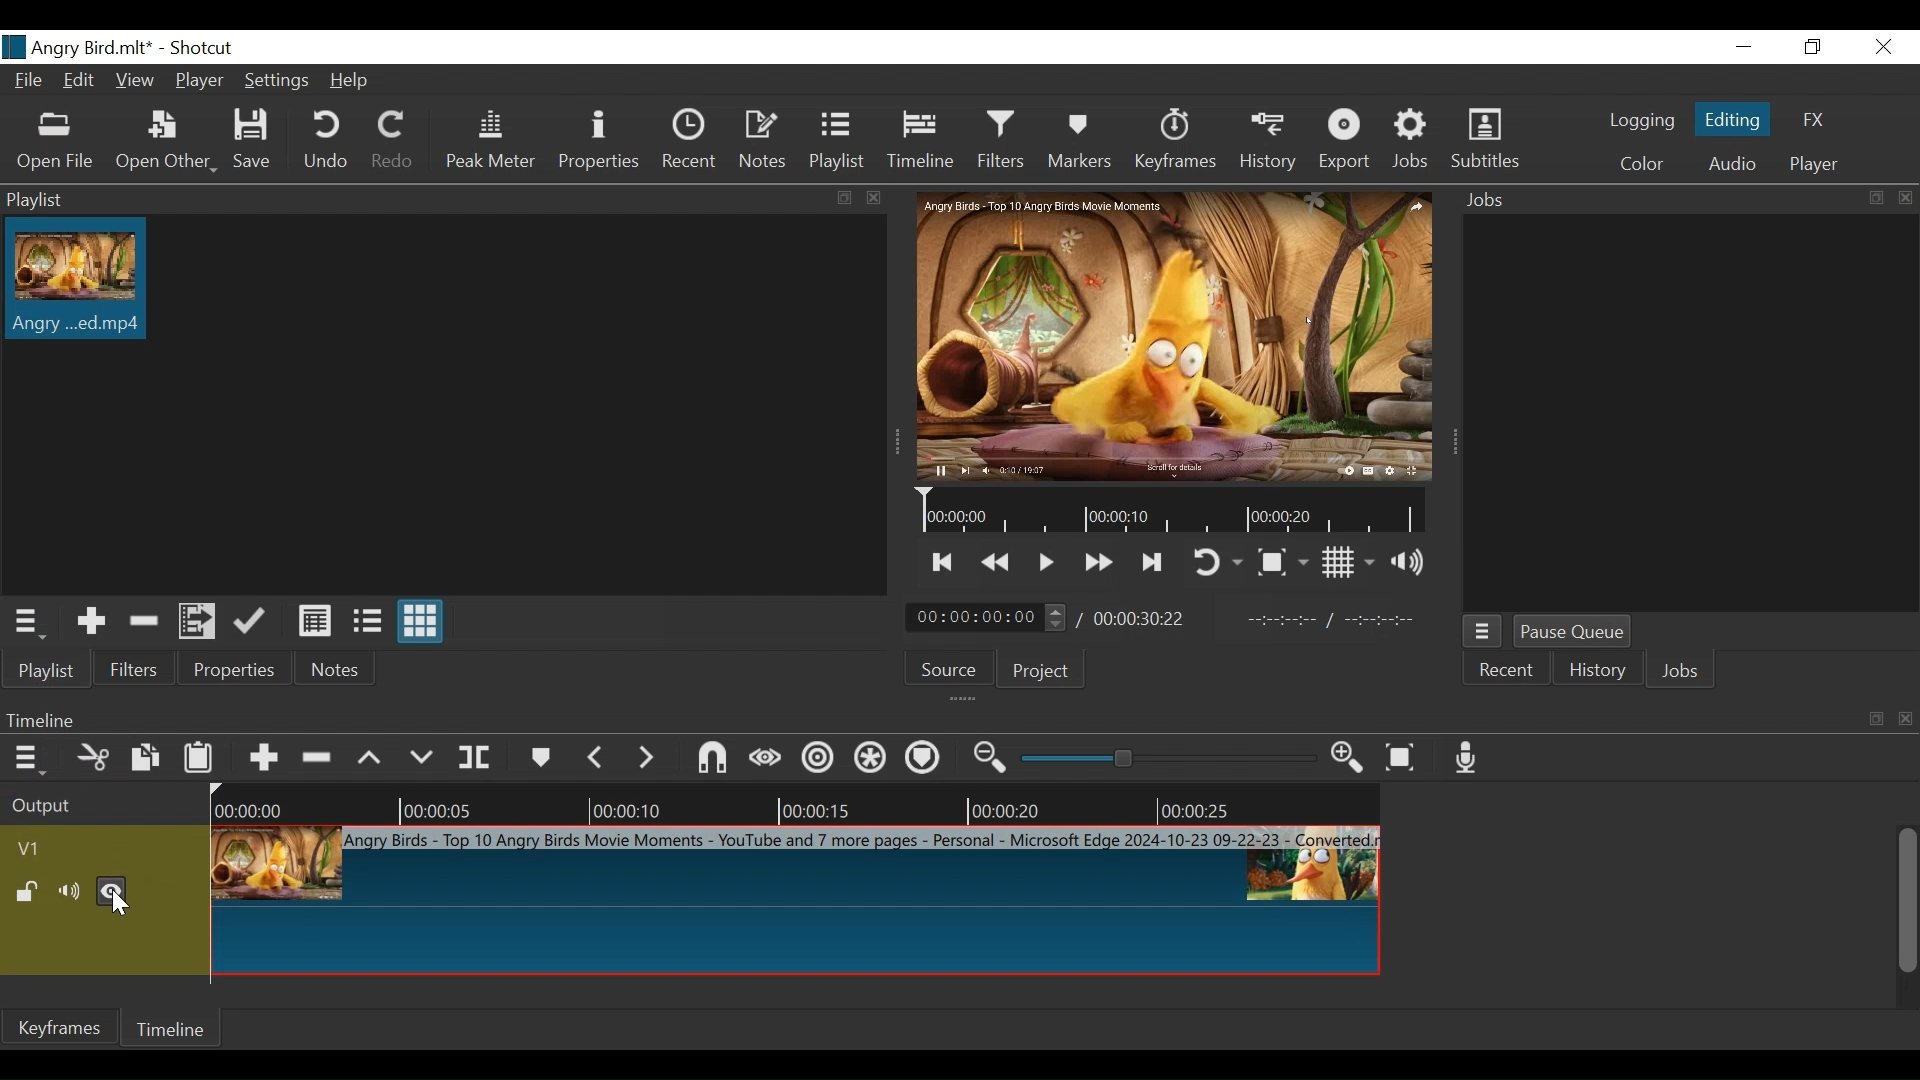  What do you see at coordinates (1040, 671) in the screenshot?
I see `Project` at bounding box center [1040, 671].